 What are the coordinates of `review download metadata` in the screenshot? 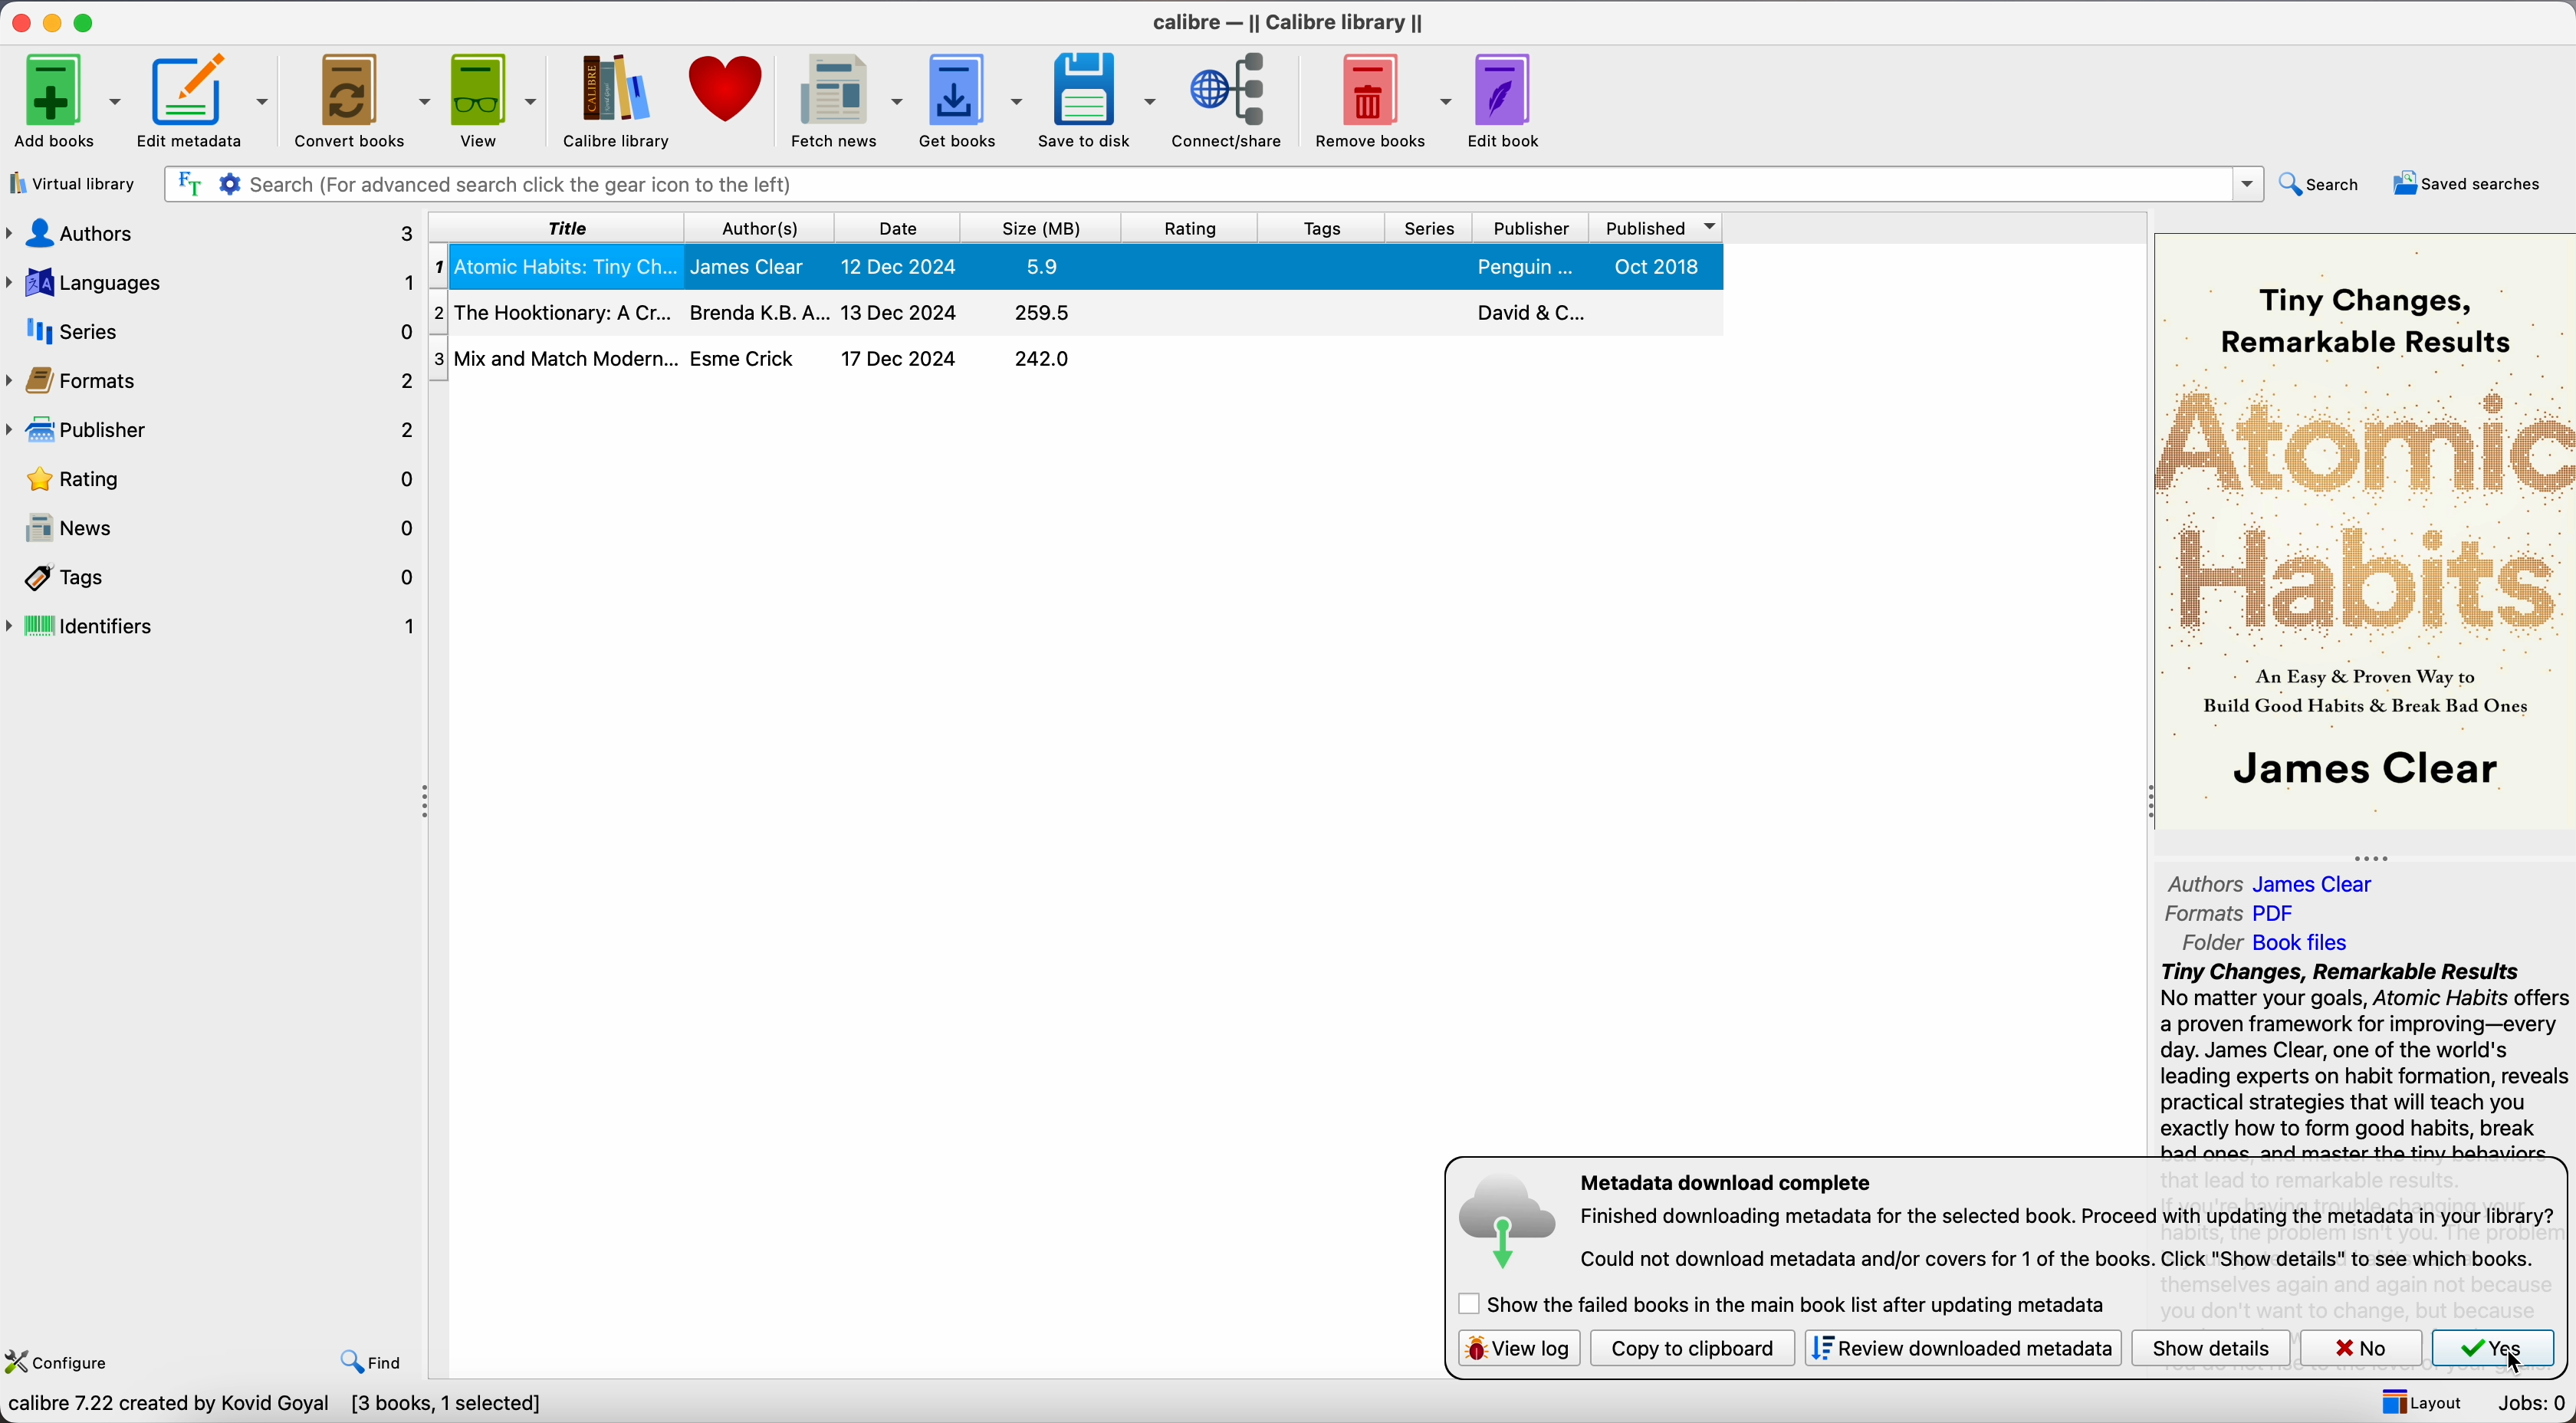 It's located at (1966, 1348).